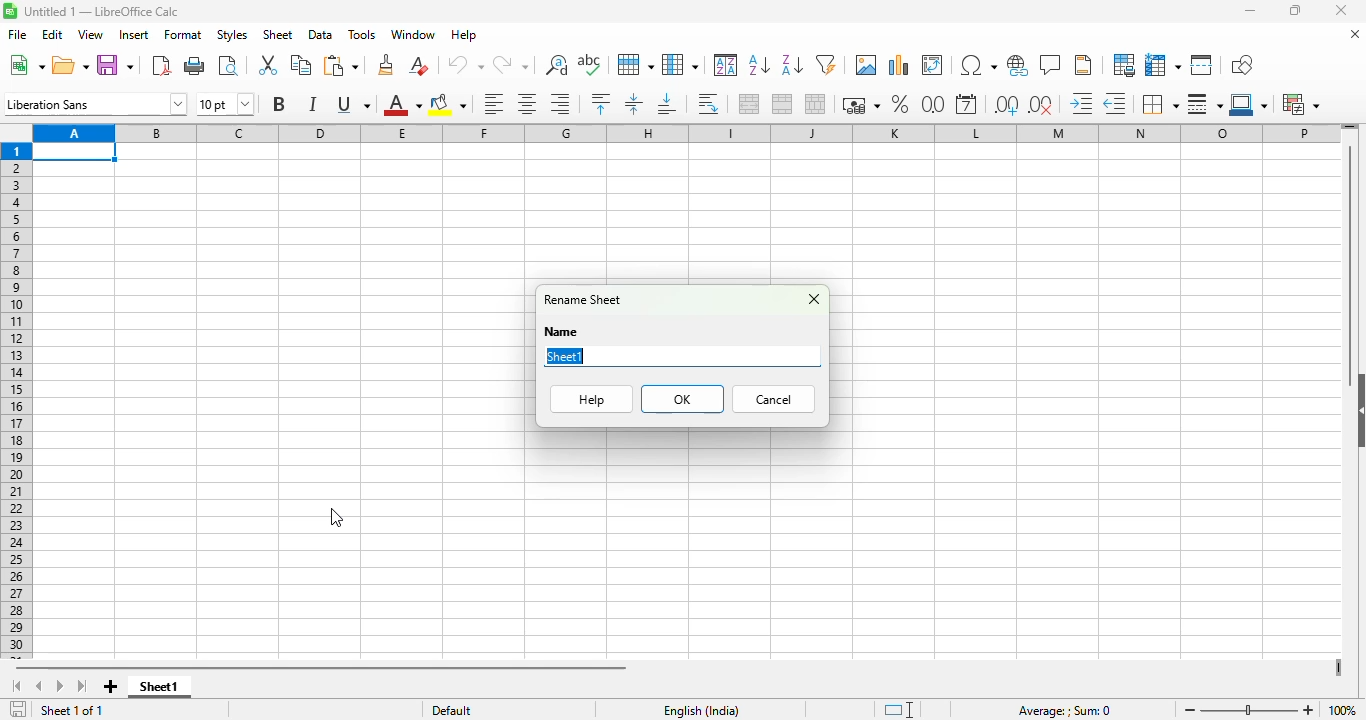  What do you see at coordinates (18, 686) in the screenshot?
I see `scroll to first sheet` at bounding box center [18, 686].